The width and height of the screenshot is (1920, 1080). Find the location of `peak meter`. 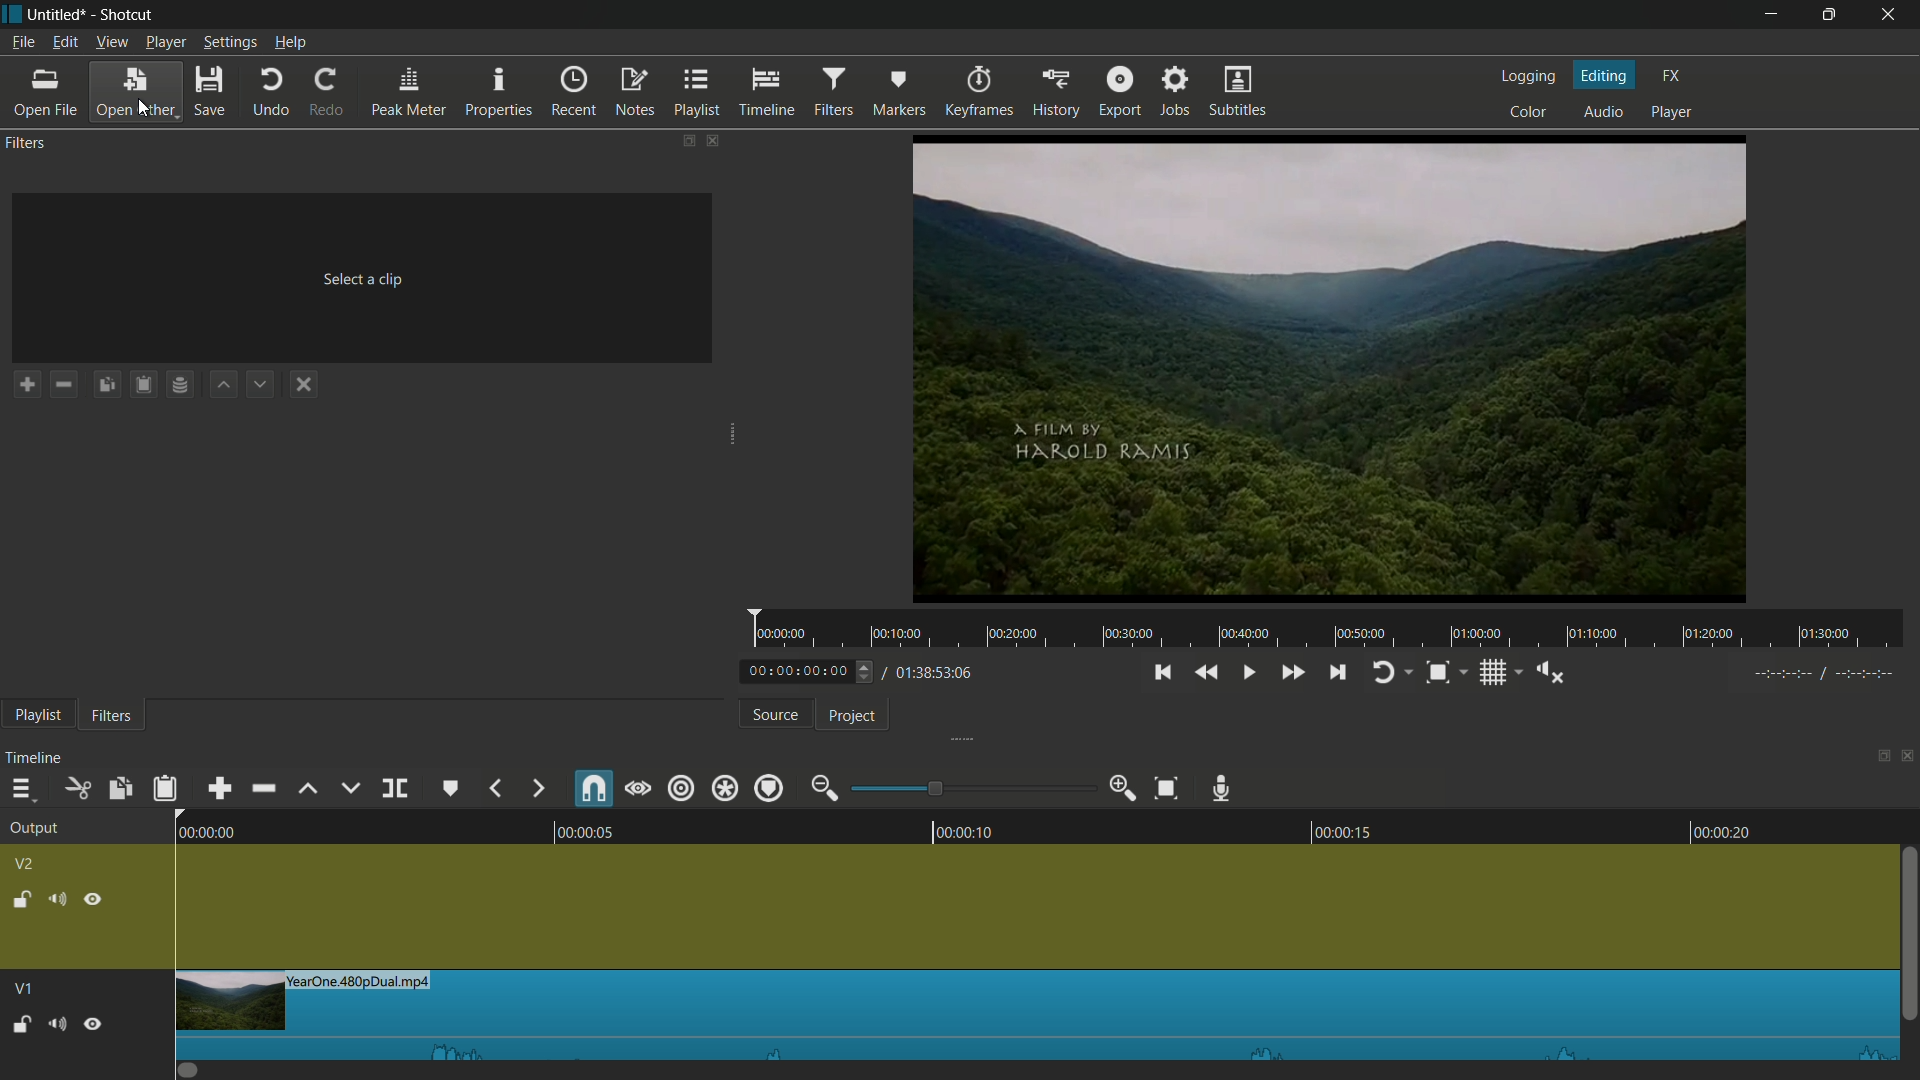

peak meter is located at coordinates (409, 93).